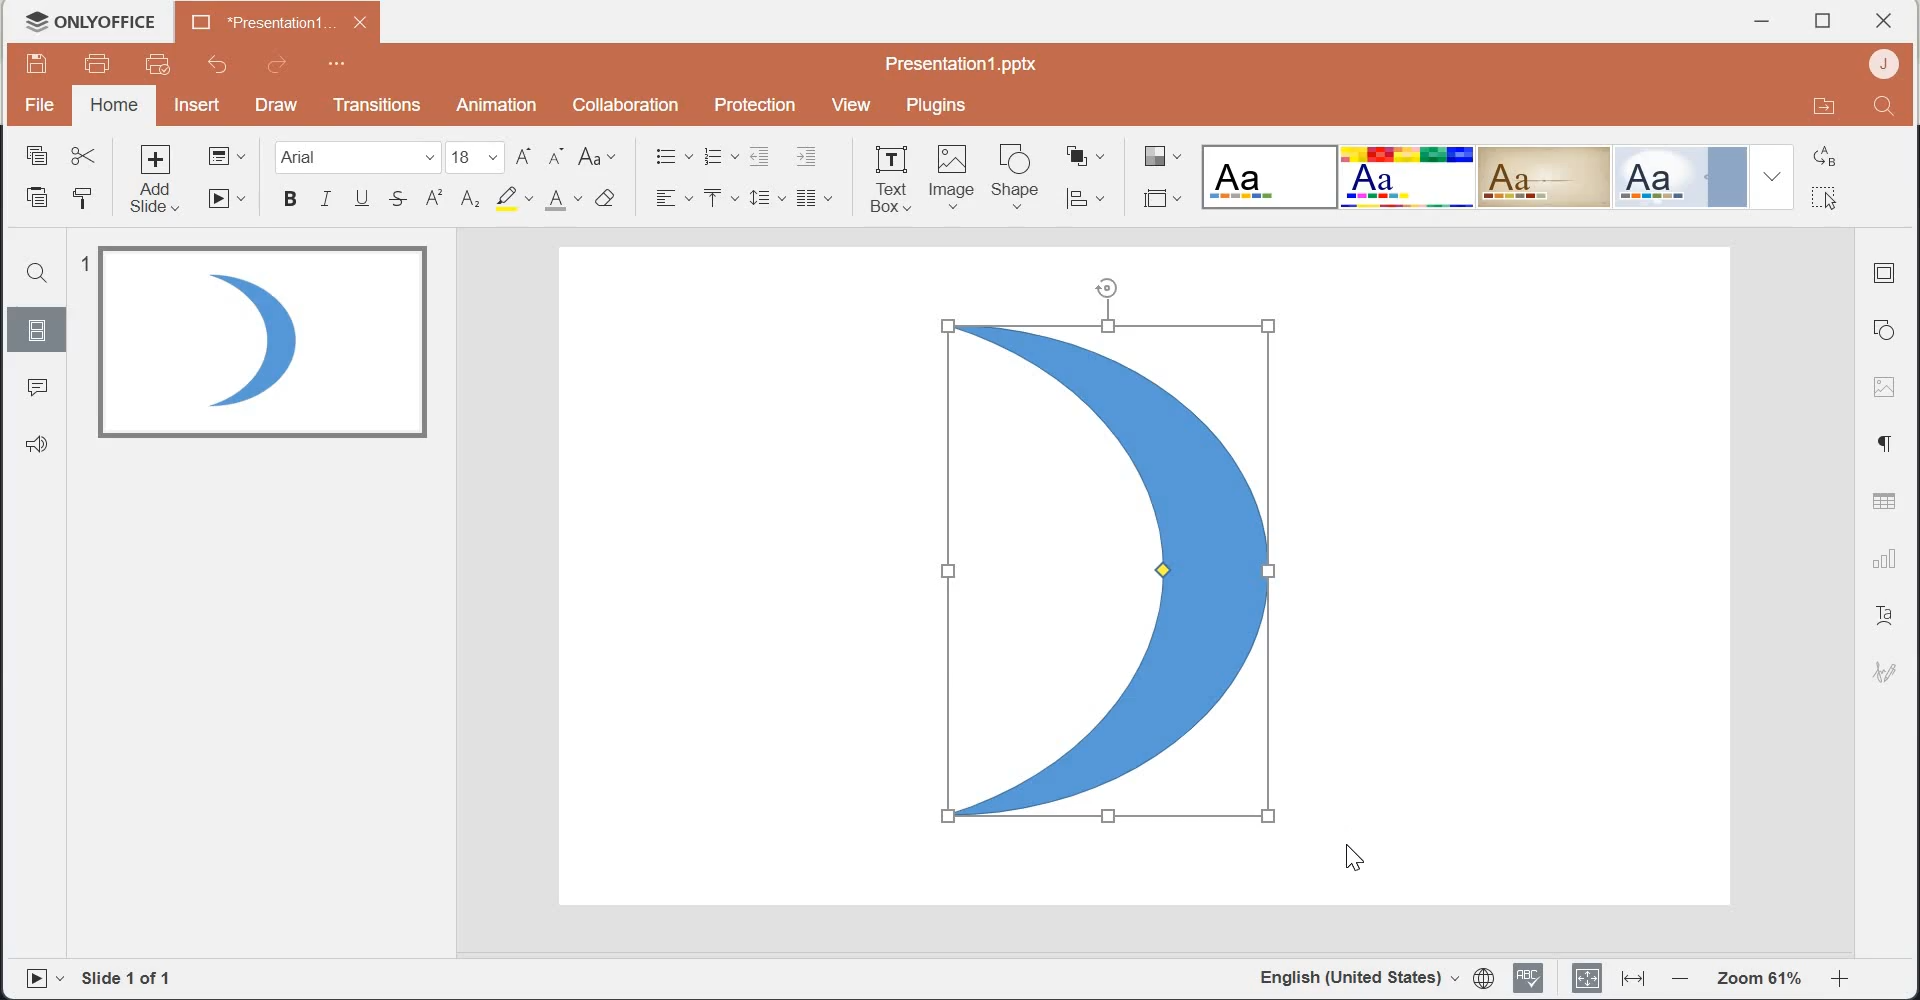 Image resolution: width=1920 pixels, height=1000 pixels. I want to click on Collaboration, so click(626, 104).